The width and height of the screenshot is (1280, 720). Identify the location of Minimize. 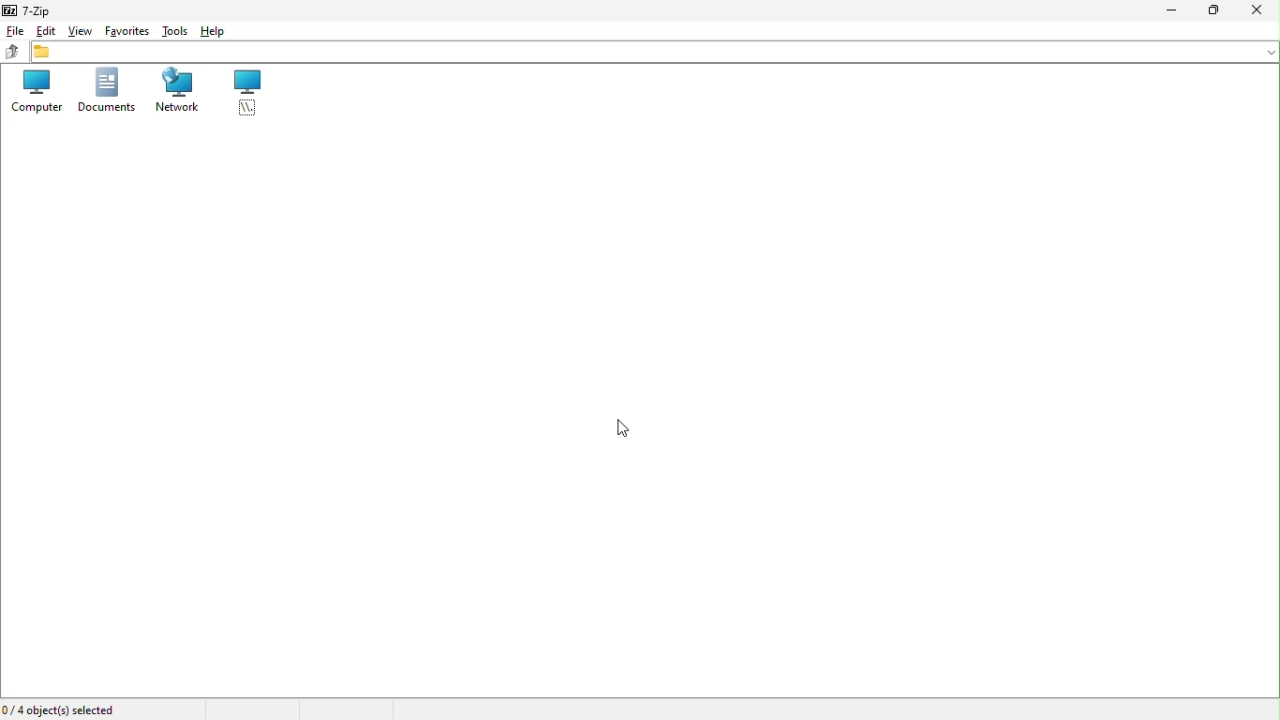
(1175, 10).